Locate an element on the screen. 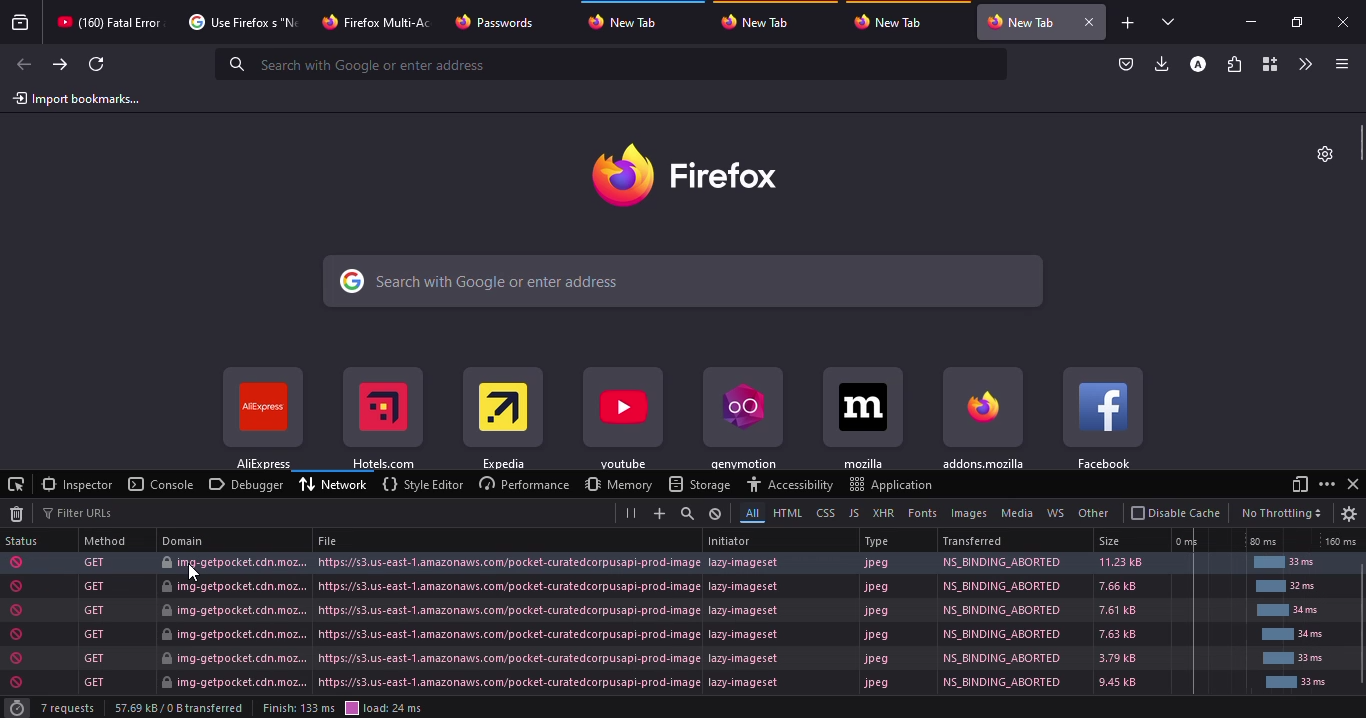  close is located at coordinates (1090, 21).